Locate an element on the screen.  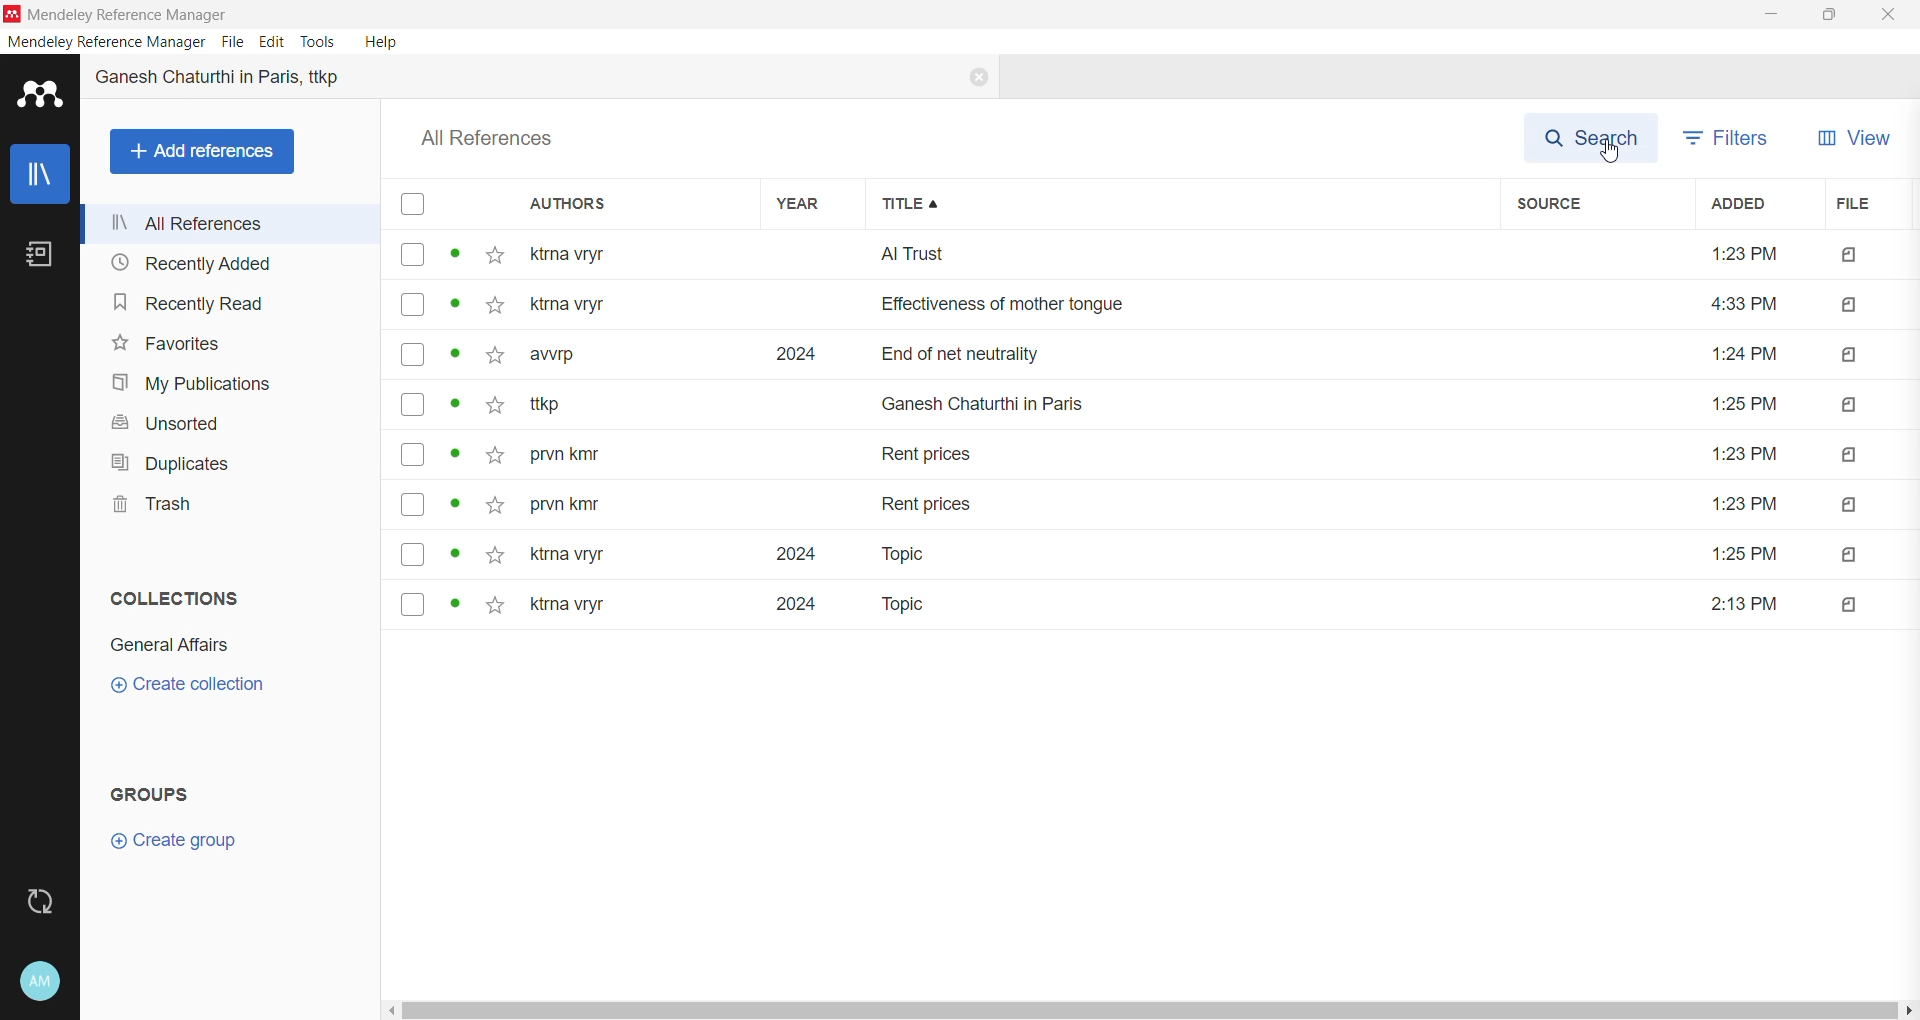
| Mendeley Reference Manager is located at coordinates (118, 13).